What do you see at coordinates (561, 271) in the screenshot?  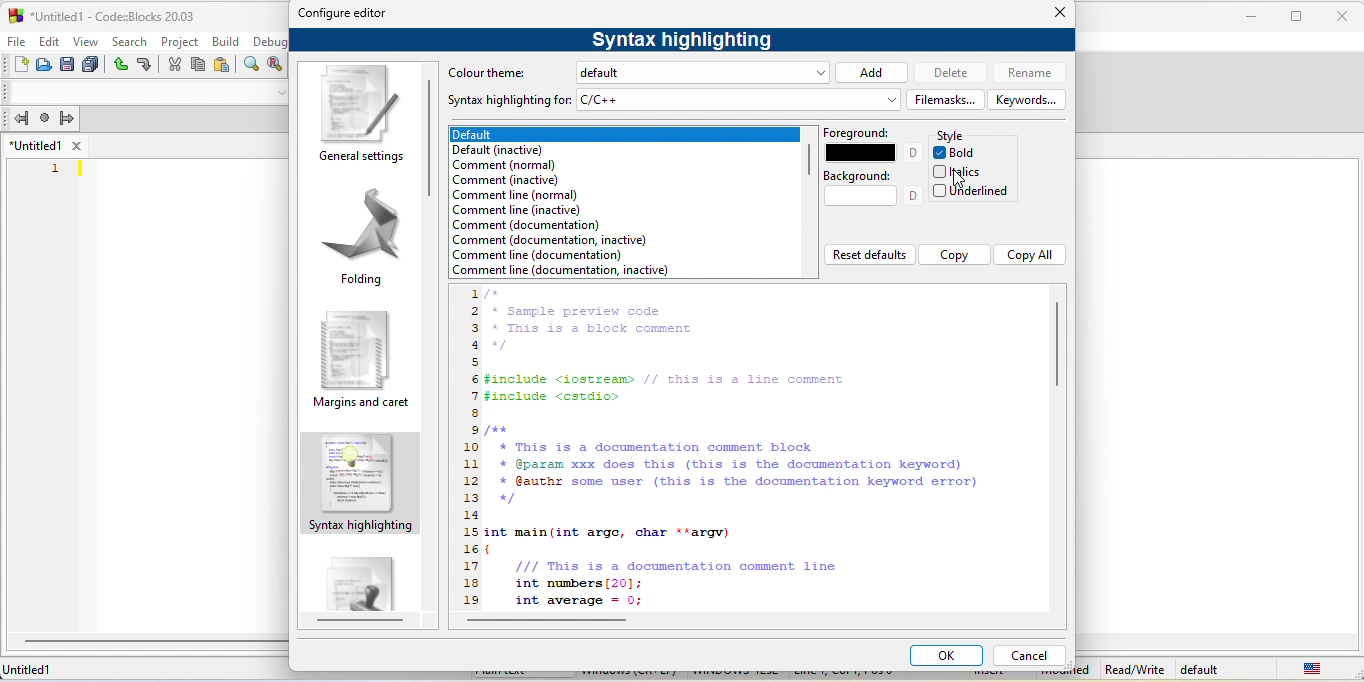 I see `comment line` at bounding box center [561, 271].